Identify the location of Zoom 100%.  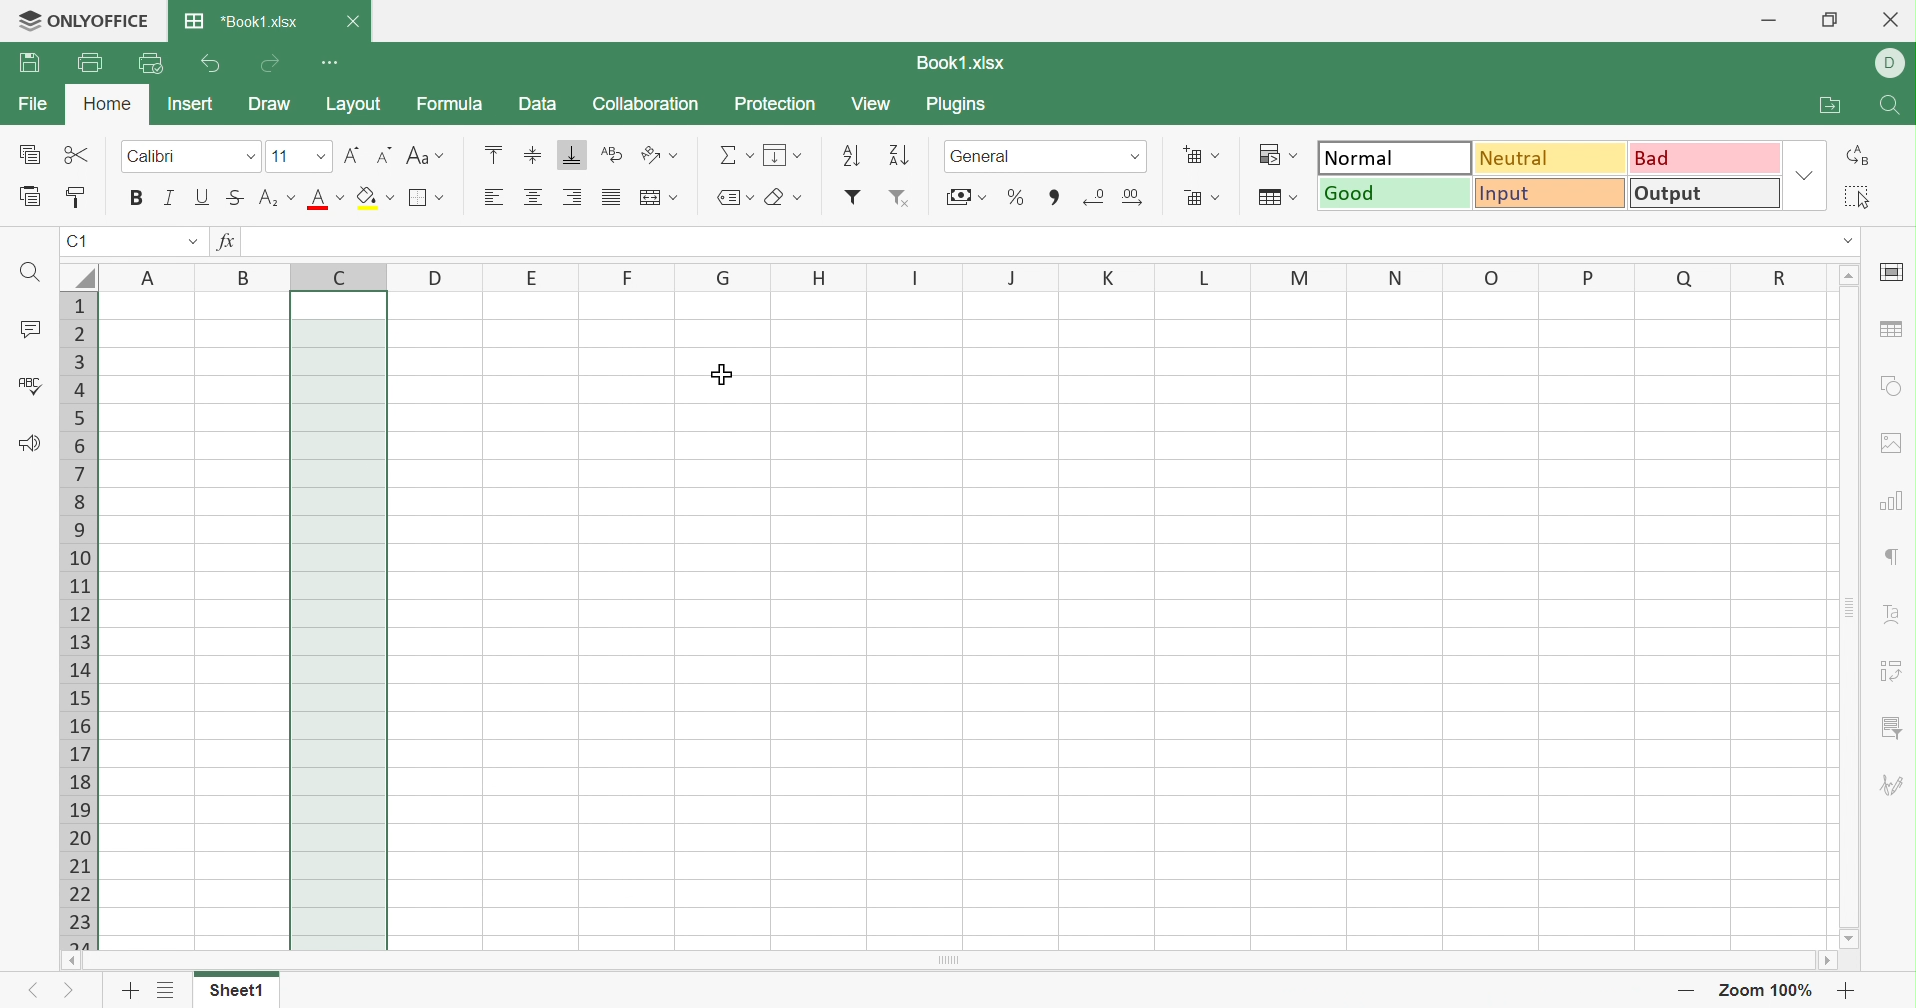
(1765, 991).